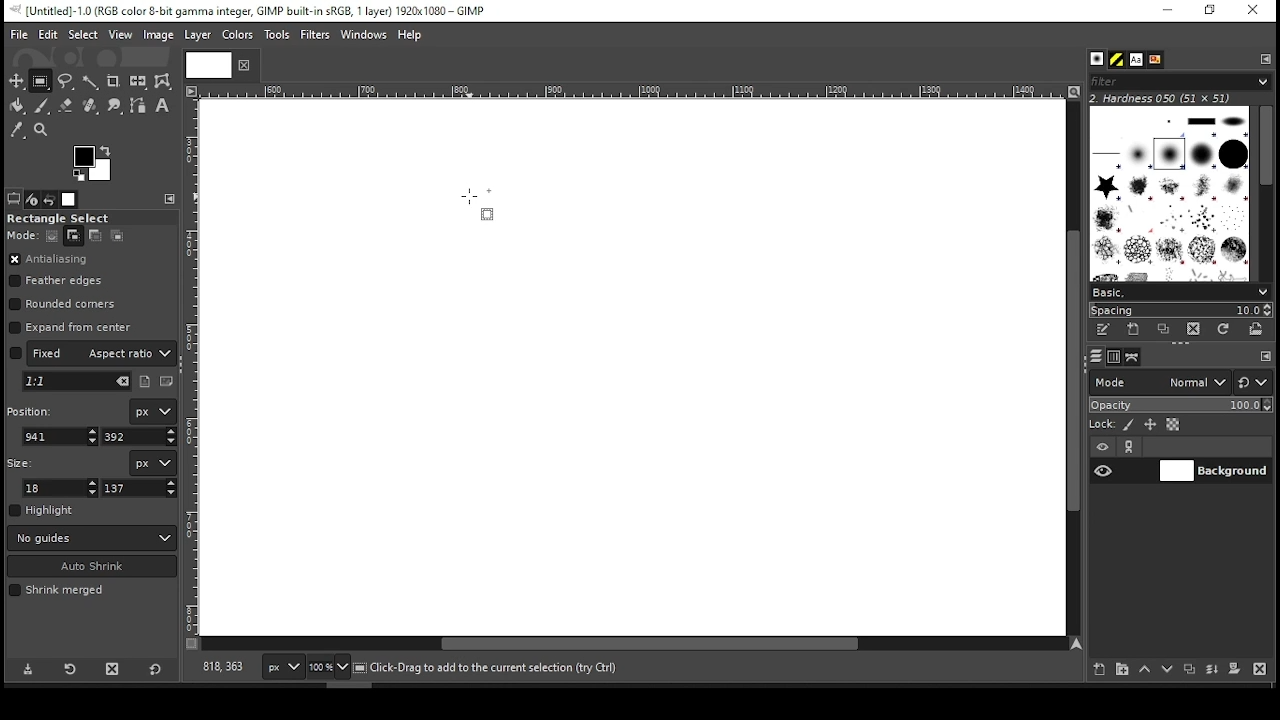 The height and width of the screenshot is (720, 1280). Describe the element at coordinates (77, 382) in the screenshot. I see `pick aspect ration` at that location.